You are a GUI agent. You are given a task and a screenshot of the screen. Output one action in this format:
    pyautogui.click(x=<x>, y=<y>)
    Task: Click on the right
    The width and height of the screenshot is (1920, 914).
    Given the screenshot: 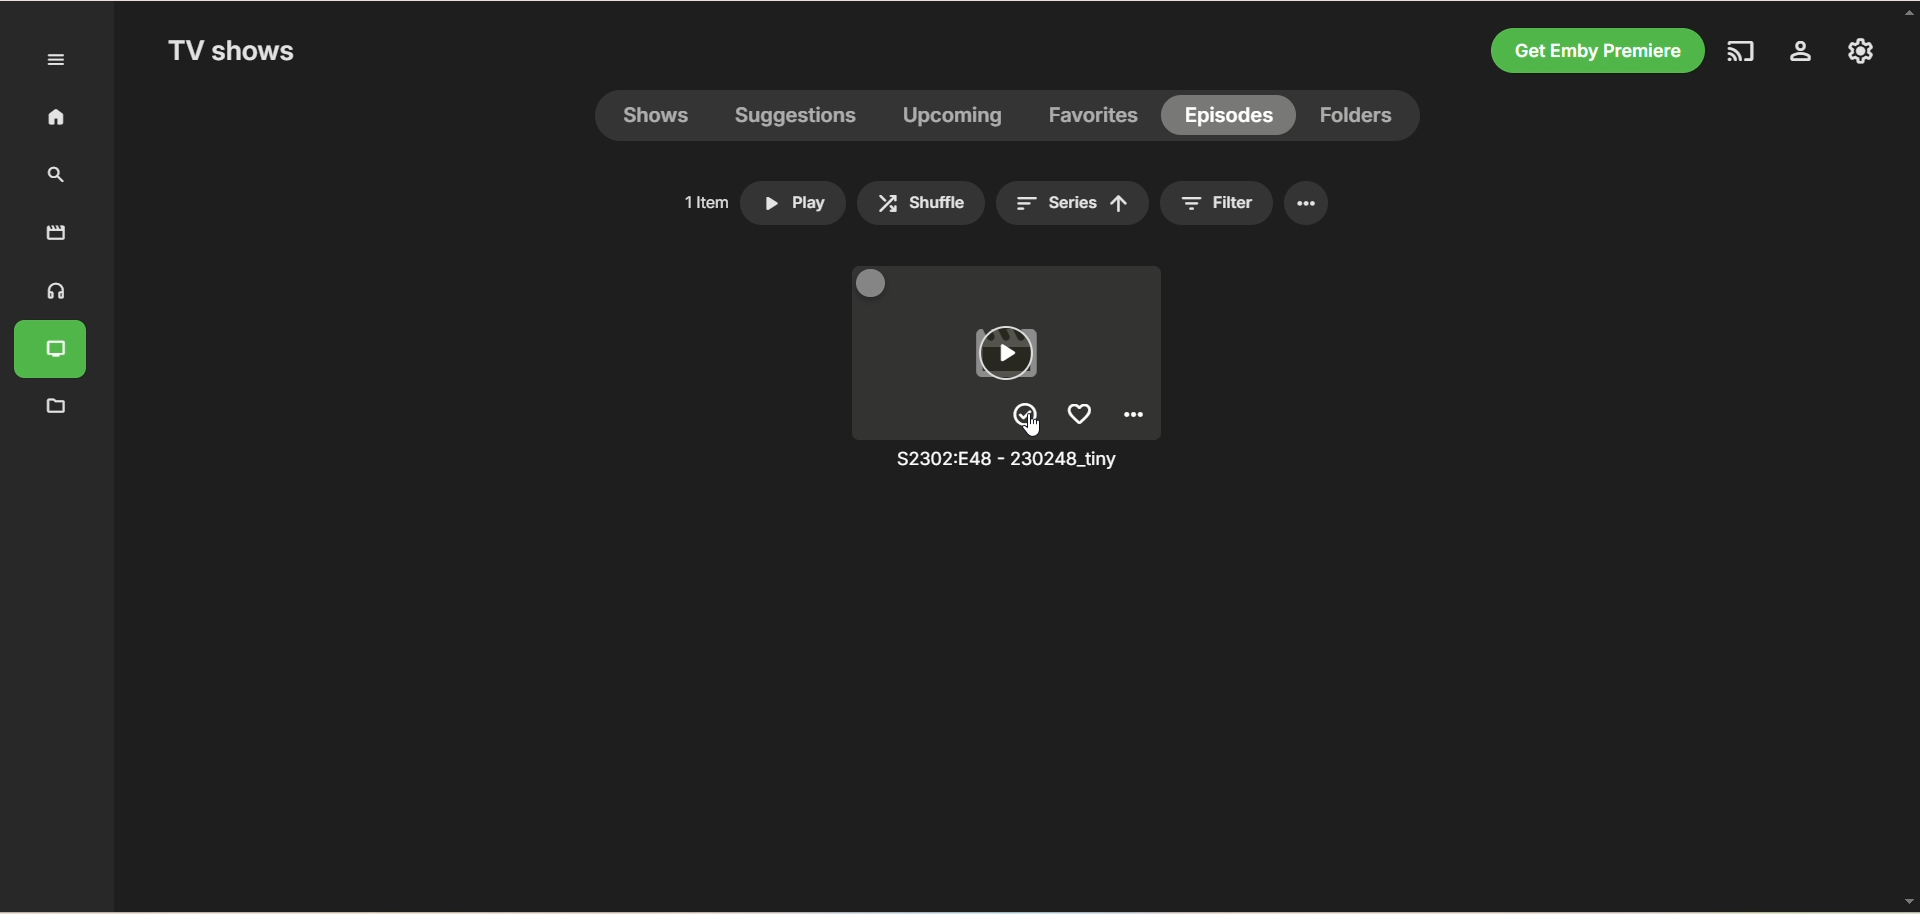 What is the action you would take?
    pyautogui.click(x=1027, y=415)
    